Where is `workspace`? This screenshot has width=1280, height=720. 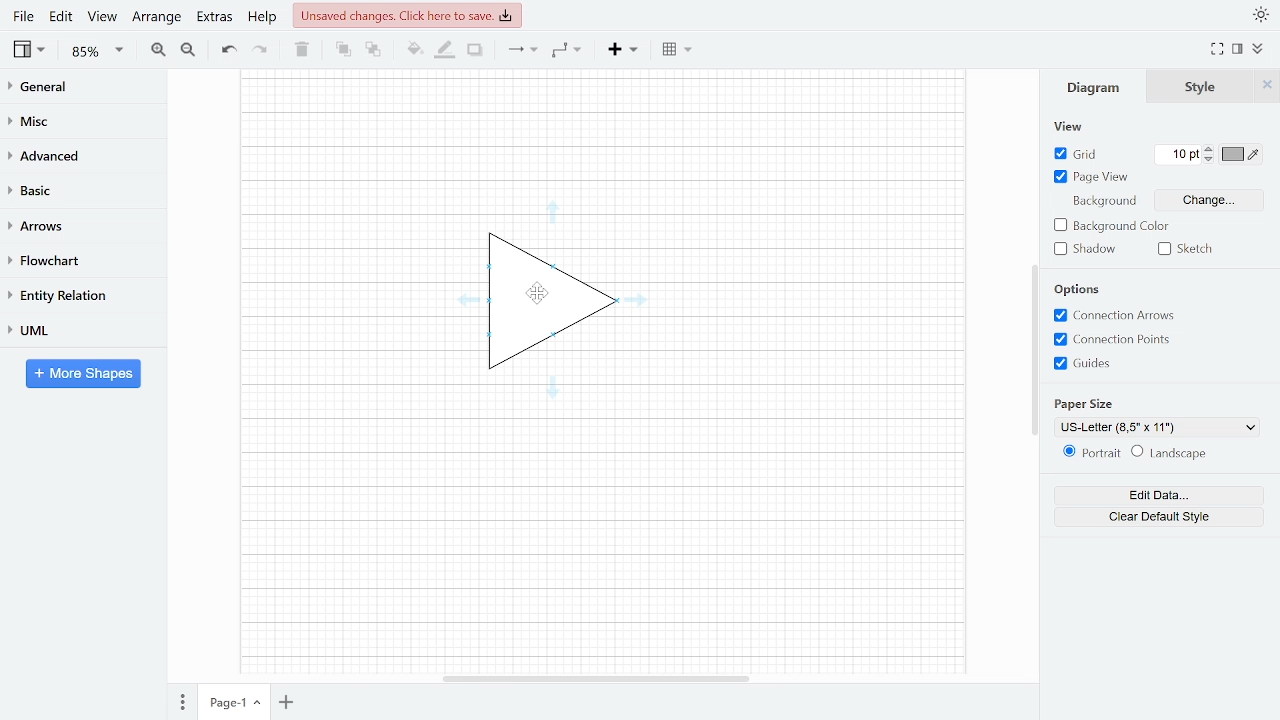 workspace is located at coordinates (819, 302).